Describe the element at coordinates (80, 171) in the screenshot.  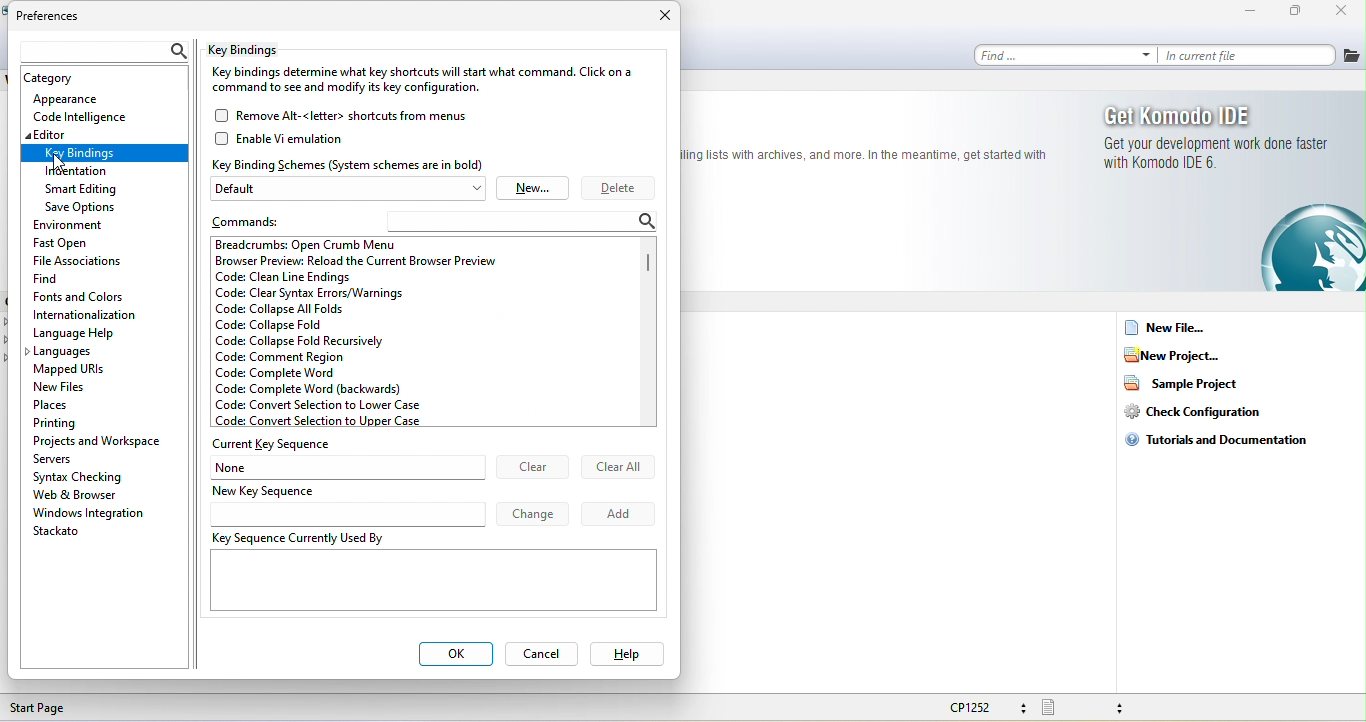
I see `indentation` at that location.